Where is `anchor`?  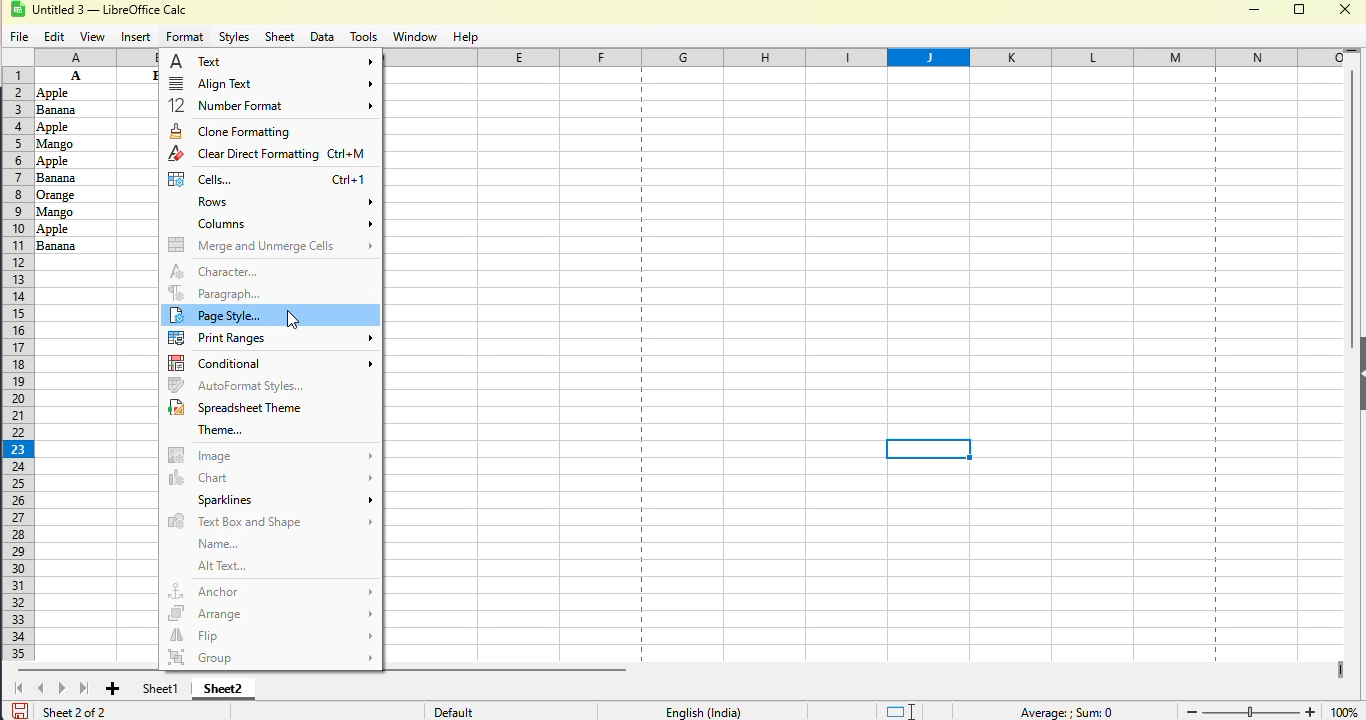
anchor is located at coordinates (270, 591).